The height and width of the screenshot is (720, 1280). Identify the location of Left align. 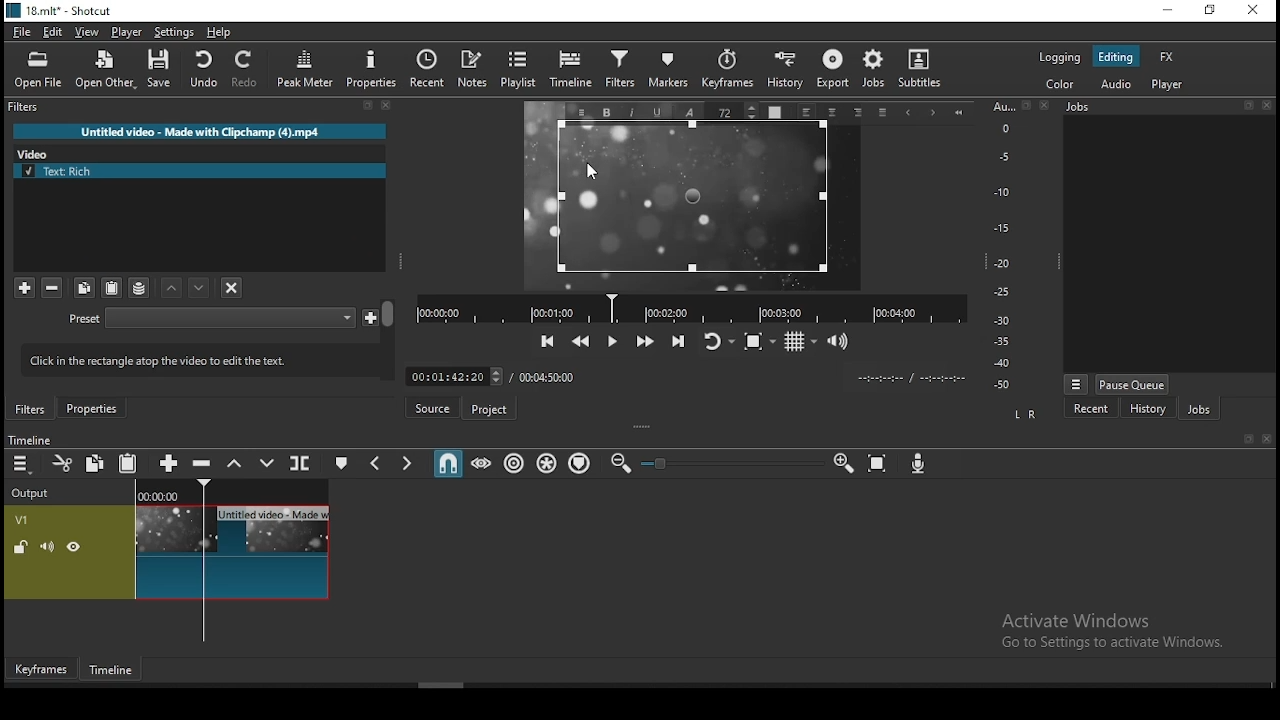
(806, 112).